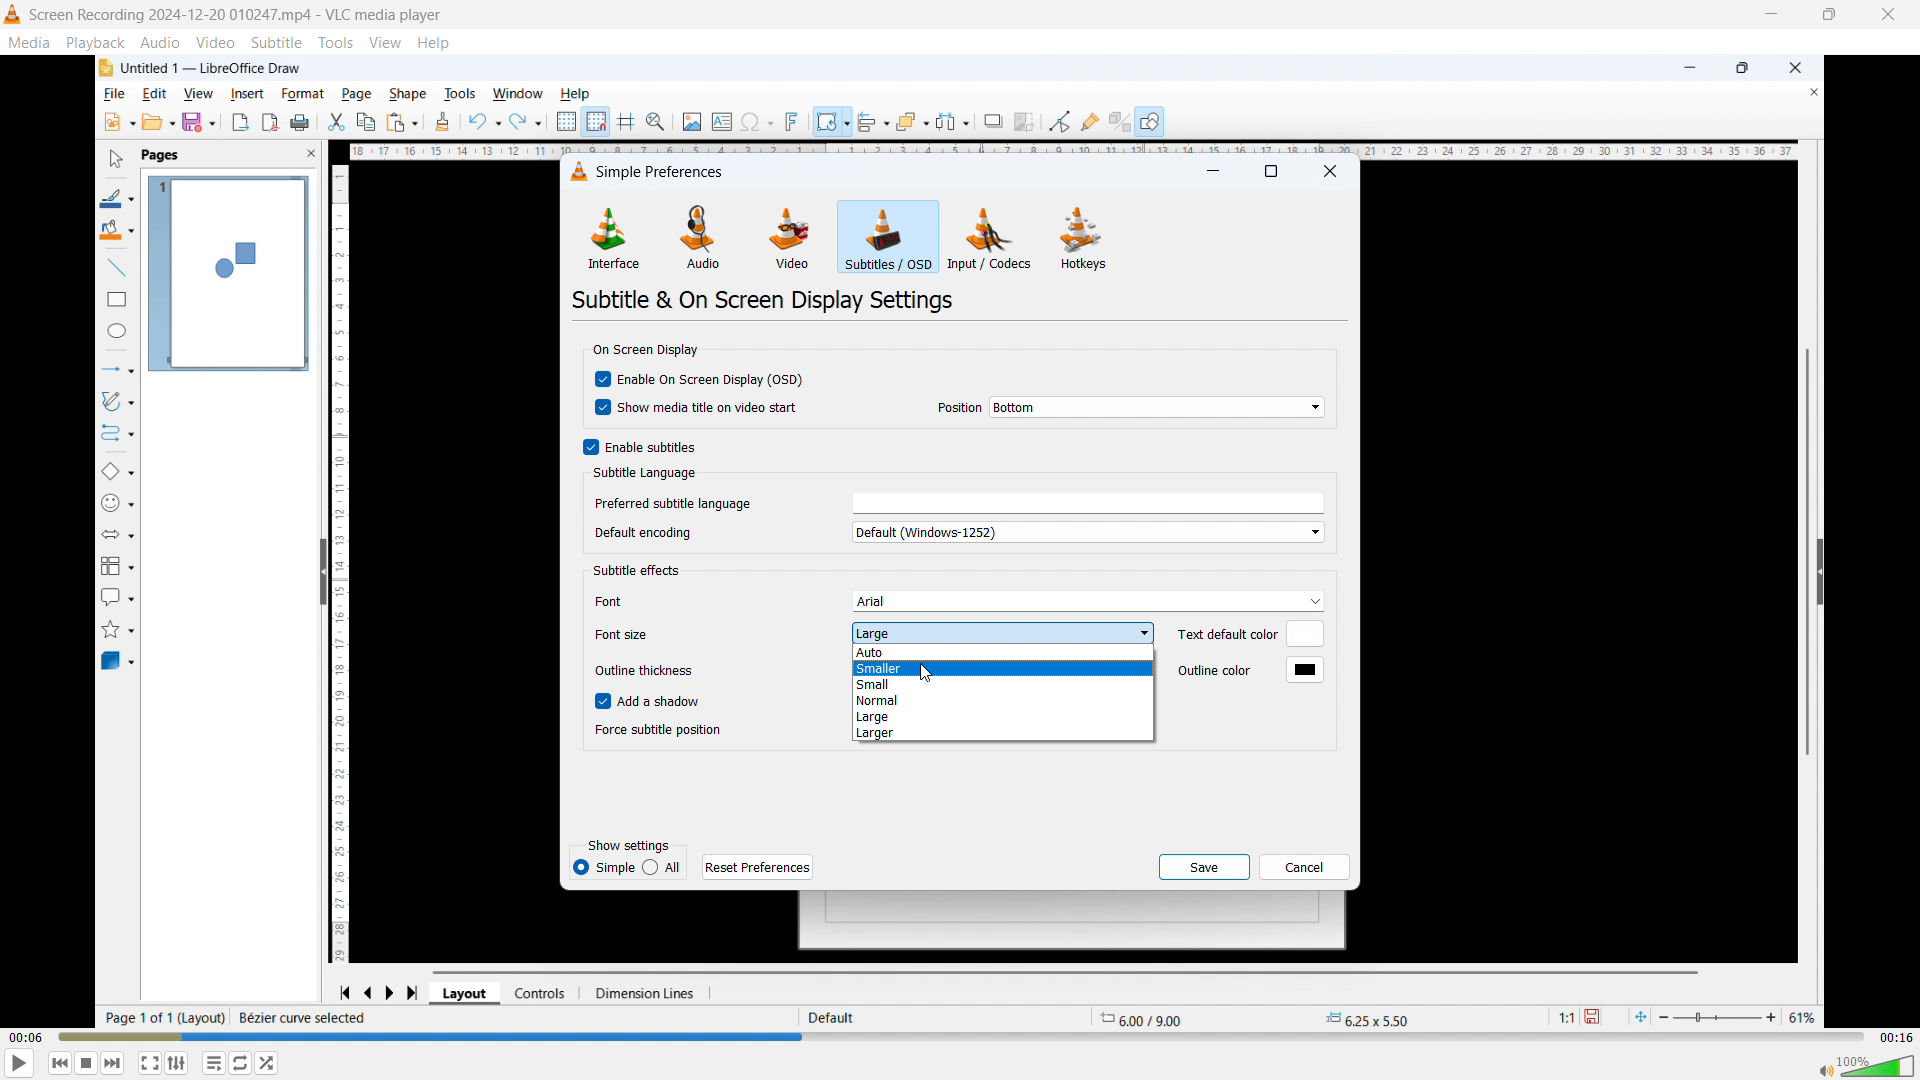  What do you see at coordinates (276, 42) in the screenshot?
I see `Subtitle ` at bounding box center [276, 42].